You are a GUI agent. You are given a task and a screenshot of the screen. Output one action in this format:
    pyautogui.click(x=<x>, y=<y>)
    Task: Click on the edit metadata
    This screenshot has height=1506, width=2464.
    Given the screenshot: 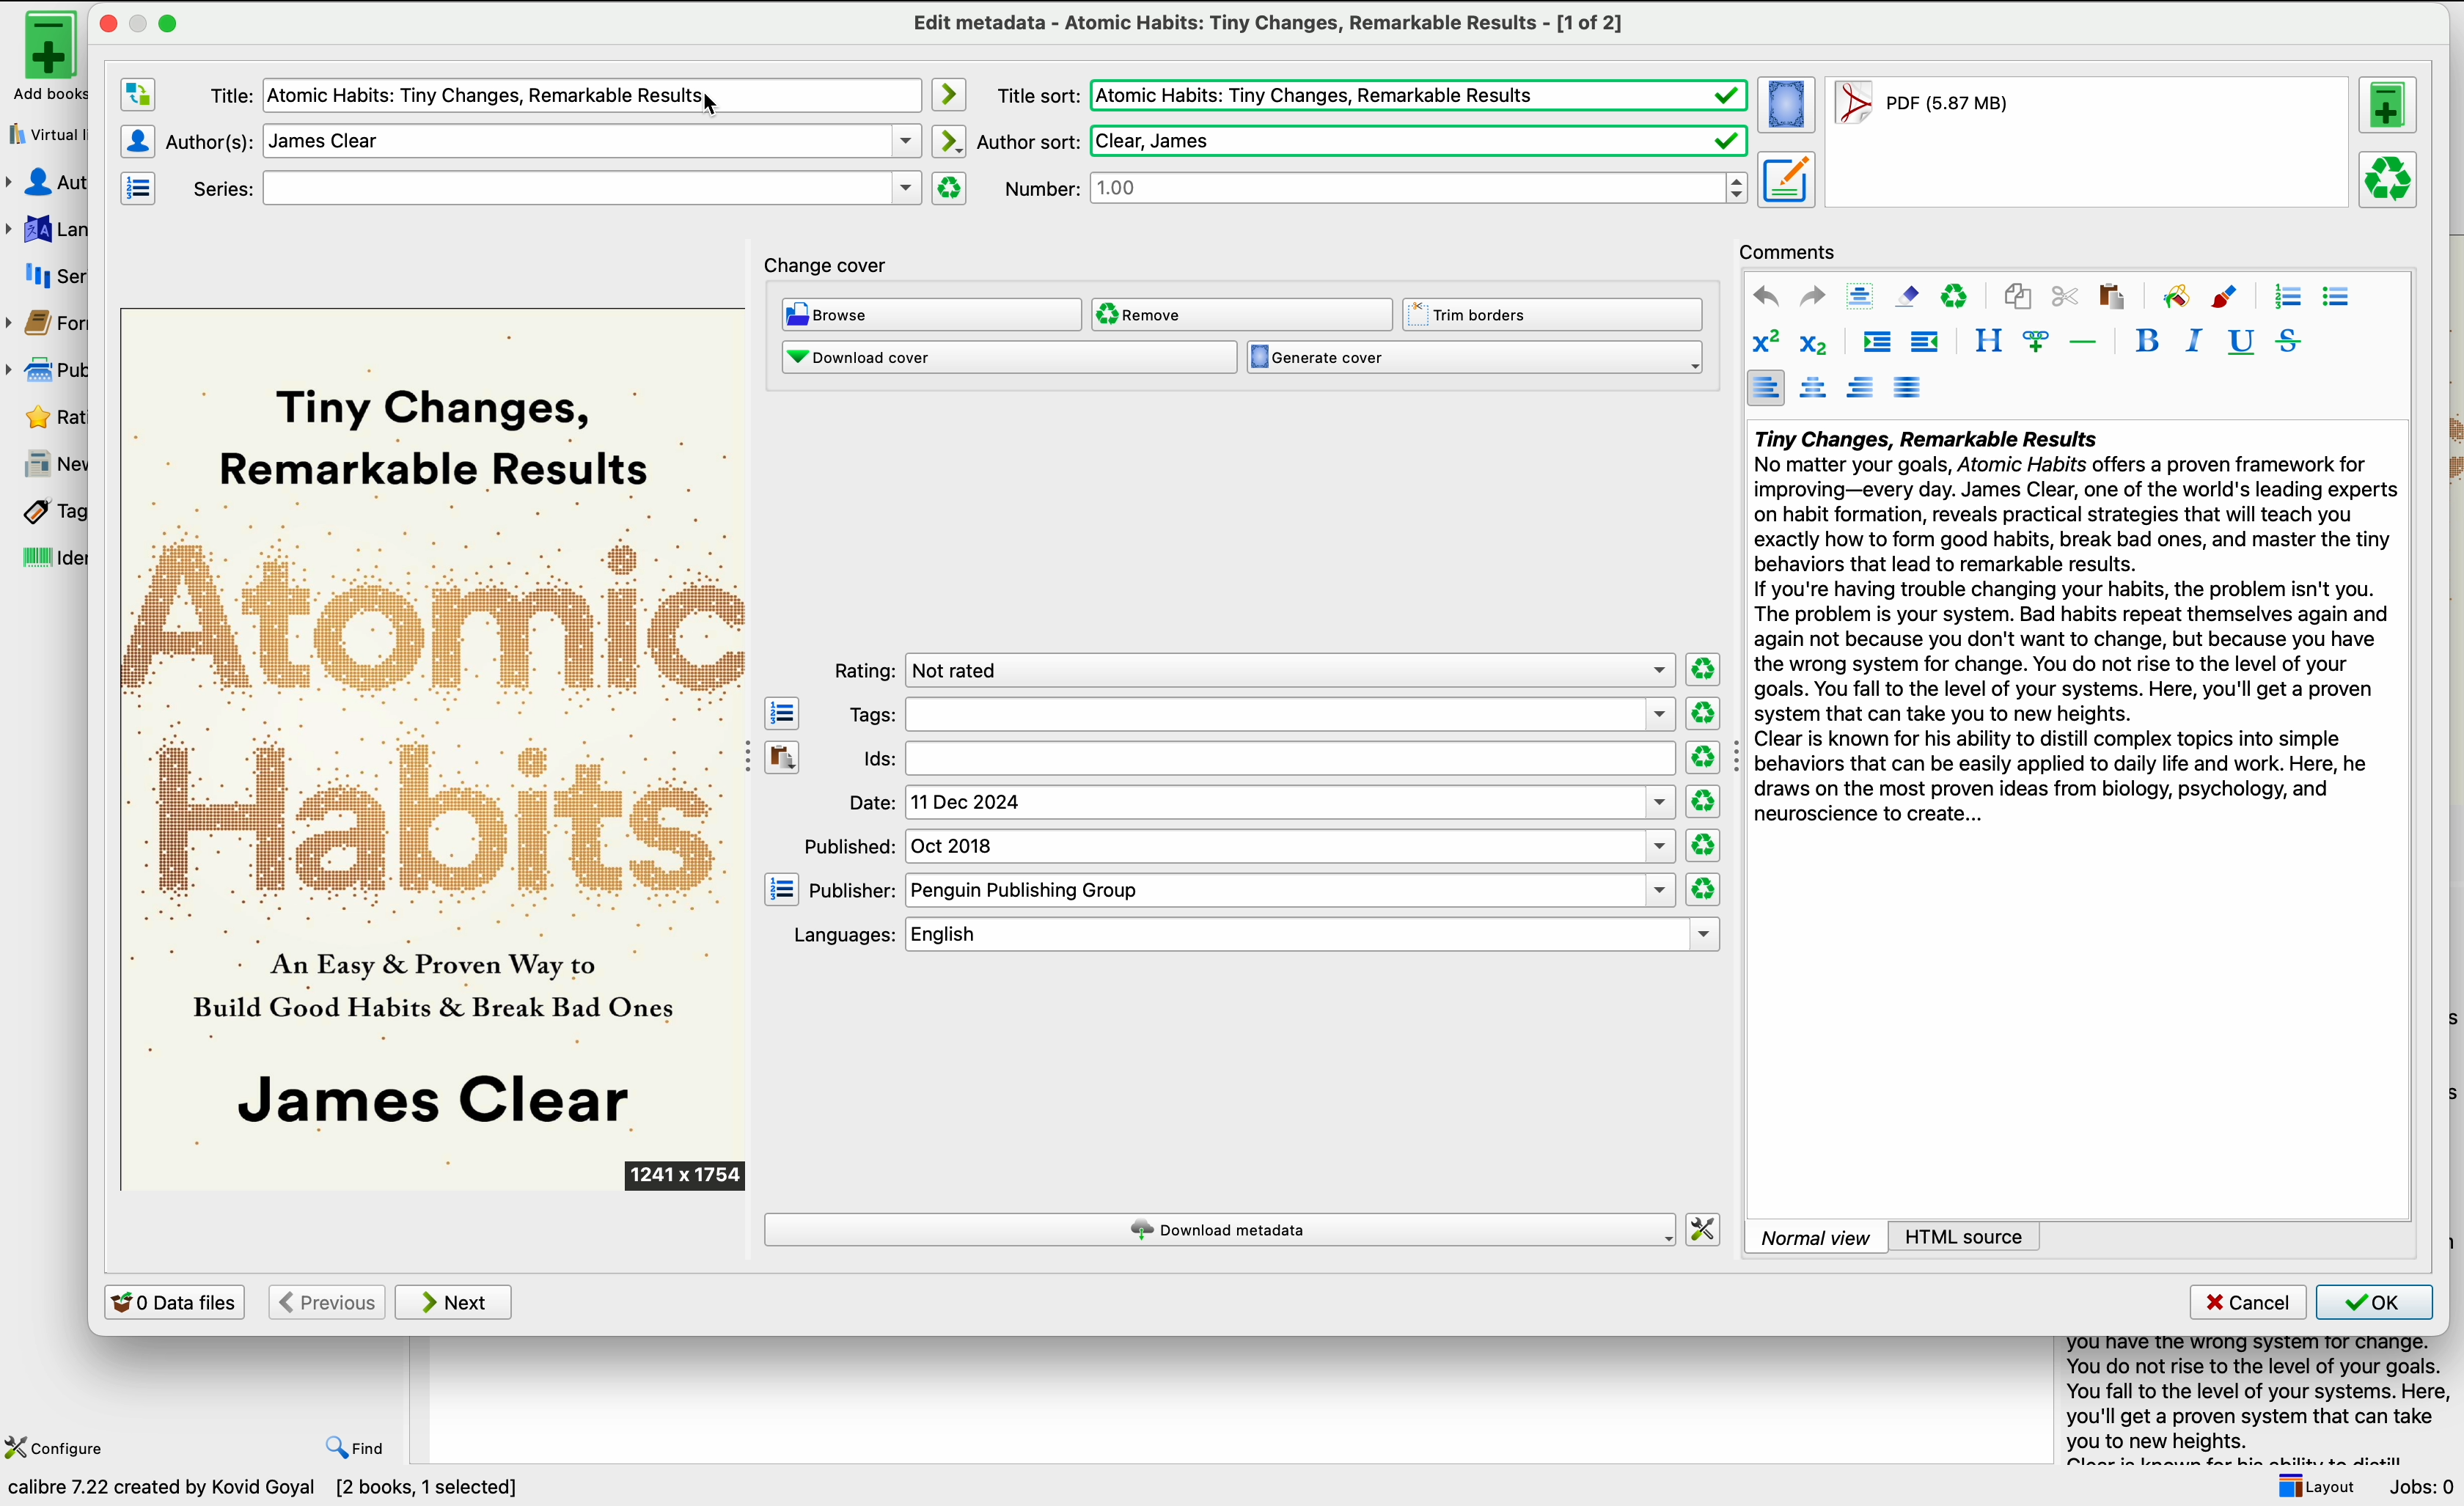 What is the action you would take?
    pyautogui.click(x=1266, y=24)
    